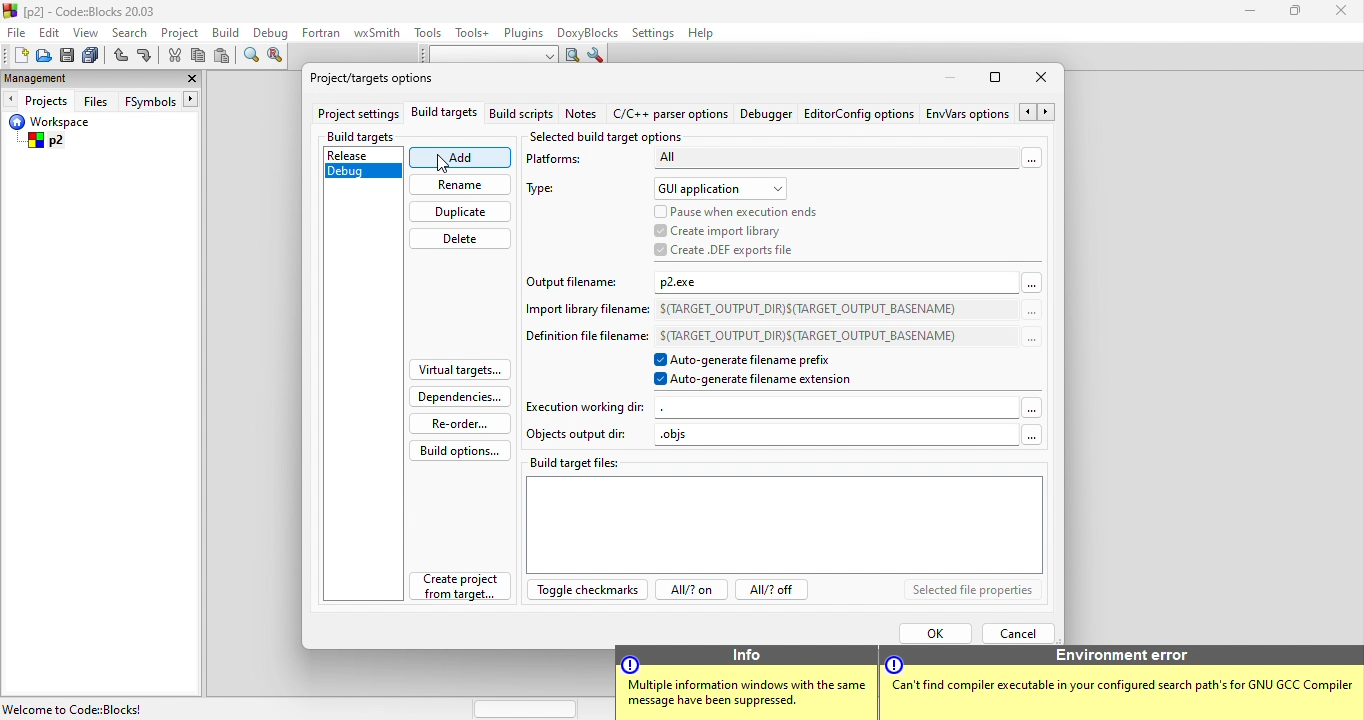 This screenshot has width=1364, height=720. What do you see at coordinates (774, 311) in the screenshot?
I see `Import library filename:  S(TARGET_OUTPUT_DIR)S(TARGET_OUTPUT_BASENAME)` at bounding box center [774, 311].